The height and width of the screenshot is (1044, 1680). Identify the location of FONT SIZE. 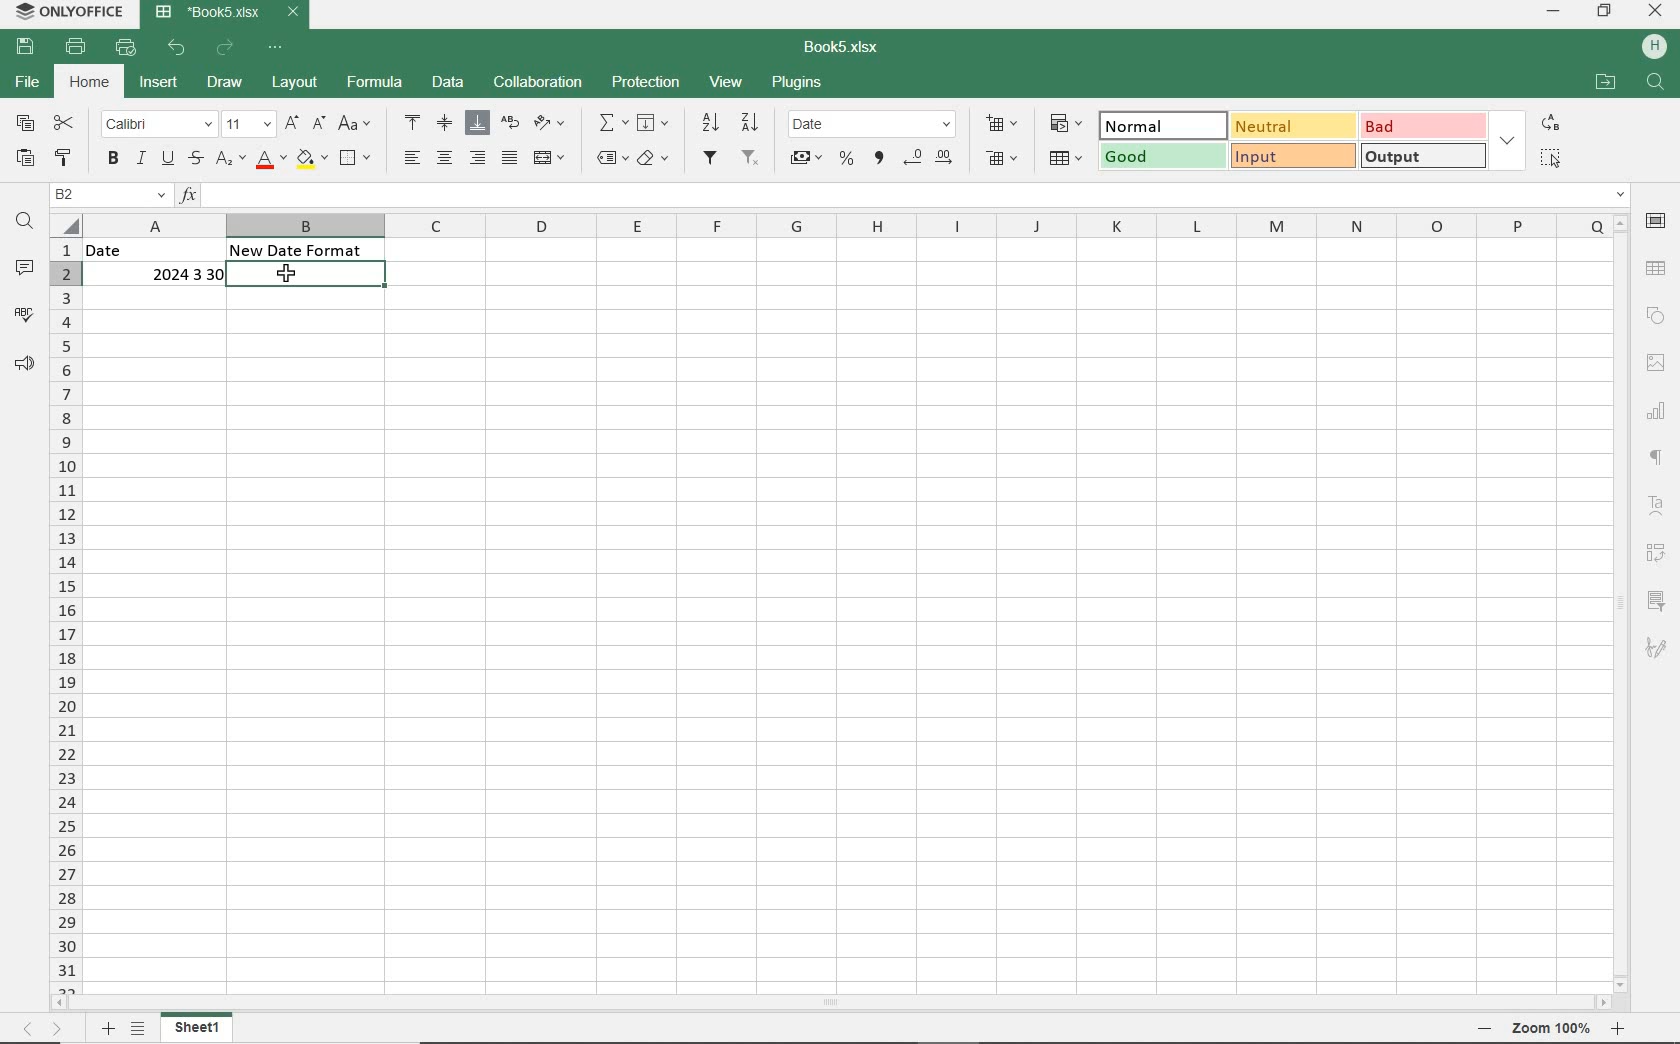
(250, 125).